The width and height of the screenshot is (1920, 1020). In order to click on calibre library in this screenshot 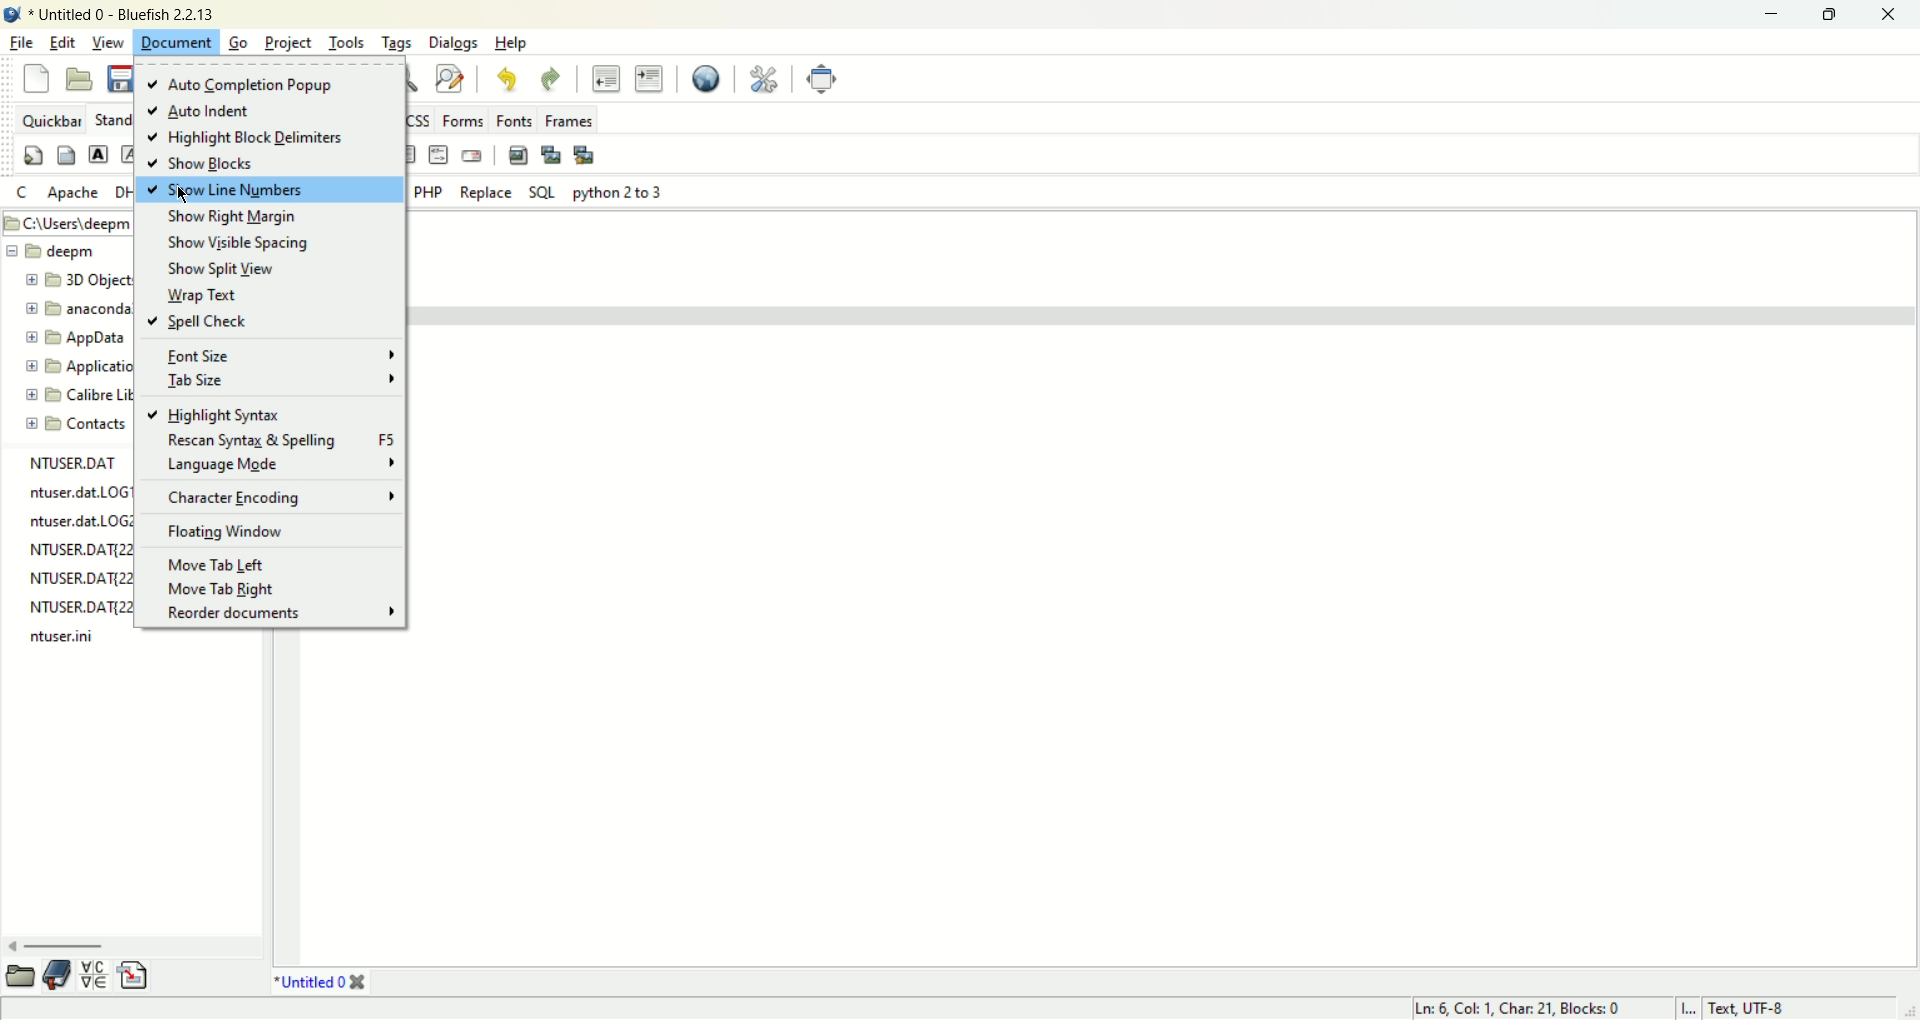, I will do `click(79, 397)`.